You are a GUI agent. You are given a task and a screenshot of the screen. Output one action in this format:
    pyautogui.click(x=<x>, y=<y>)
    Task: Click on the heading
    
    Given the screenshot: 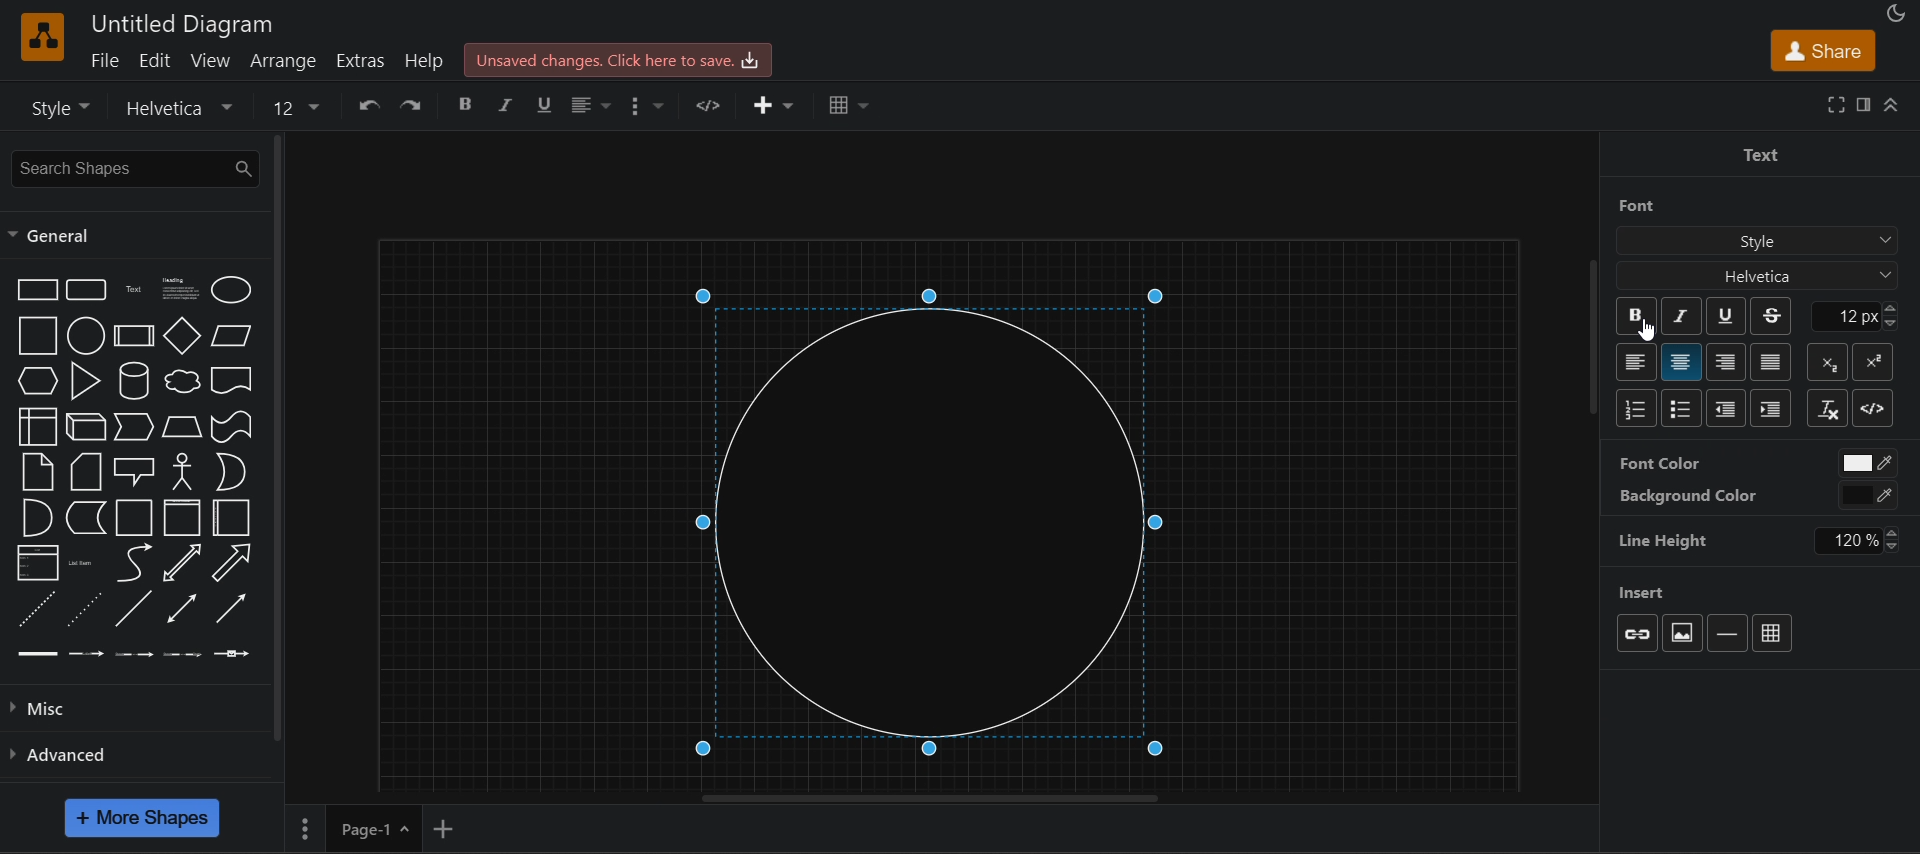 What is the action you would take?
    pyautogui.click(x=179, y=291)
    